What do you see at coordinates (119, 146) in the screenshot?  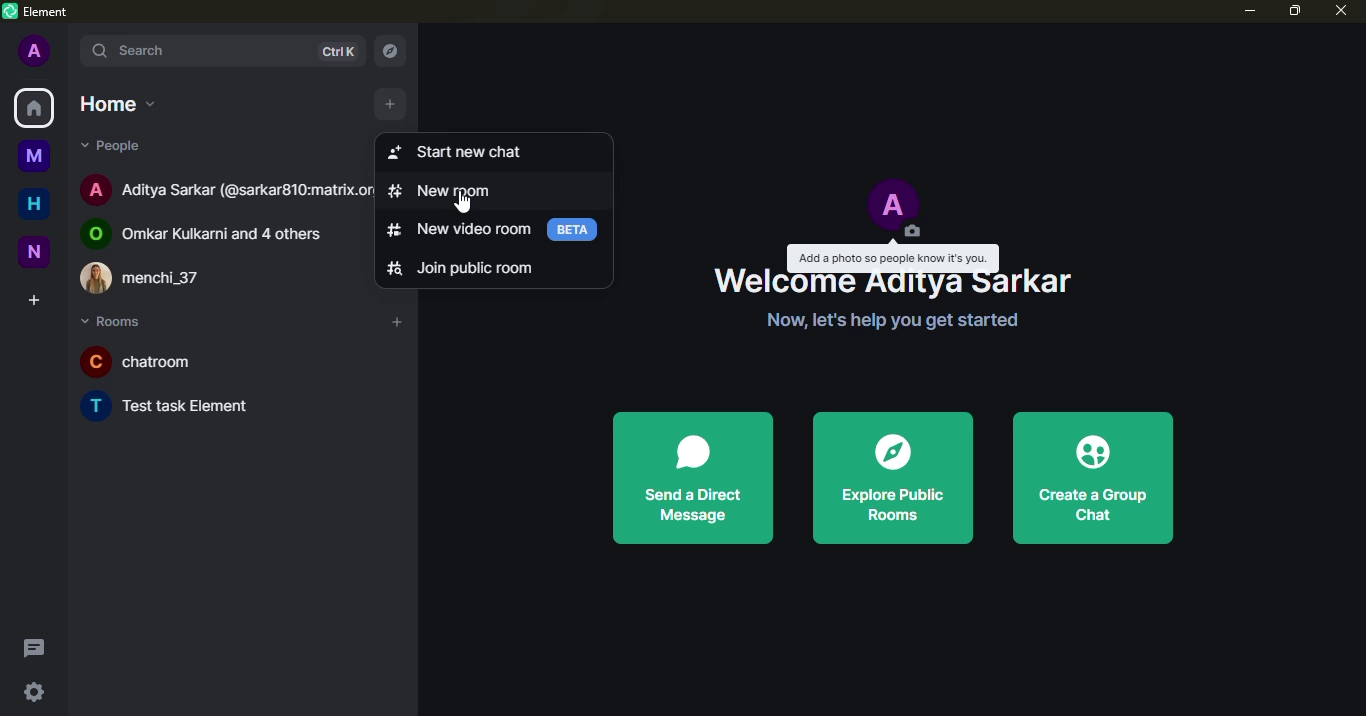 I see `people` at bounding box center [119, 146].